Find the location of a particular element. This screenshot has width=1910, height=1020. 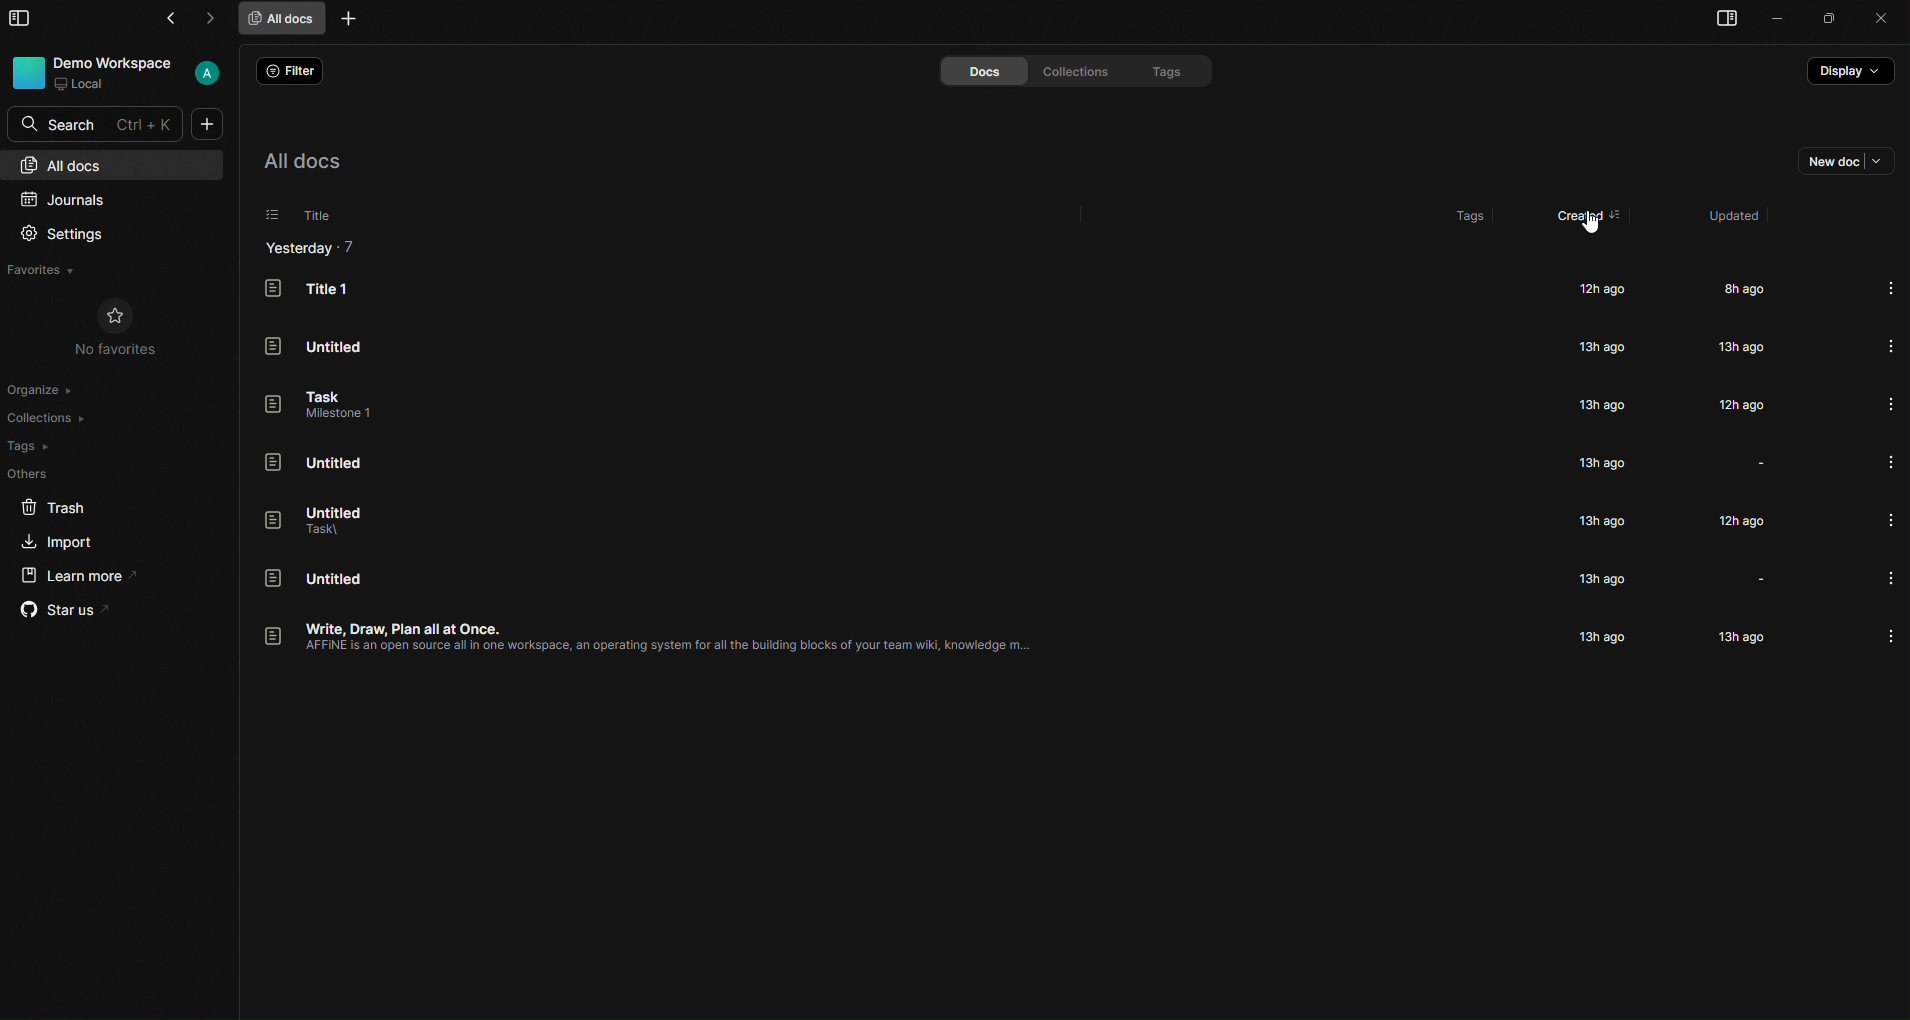

go forward is located at coordinates (216, 17).